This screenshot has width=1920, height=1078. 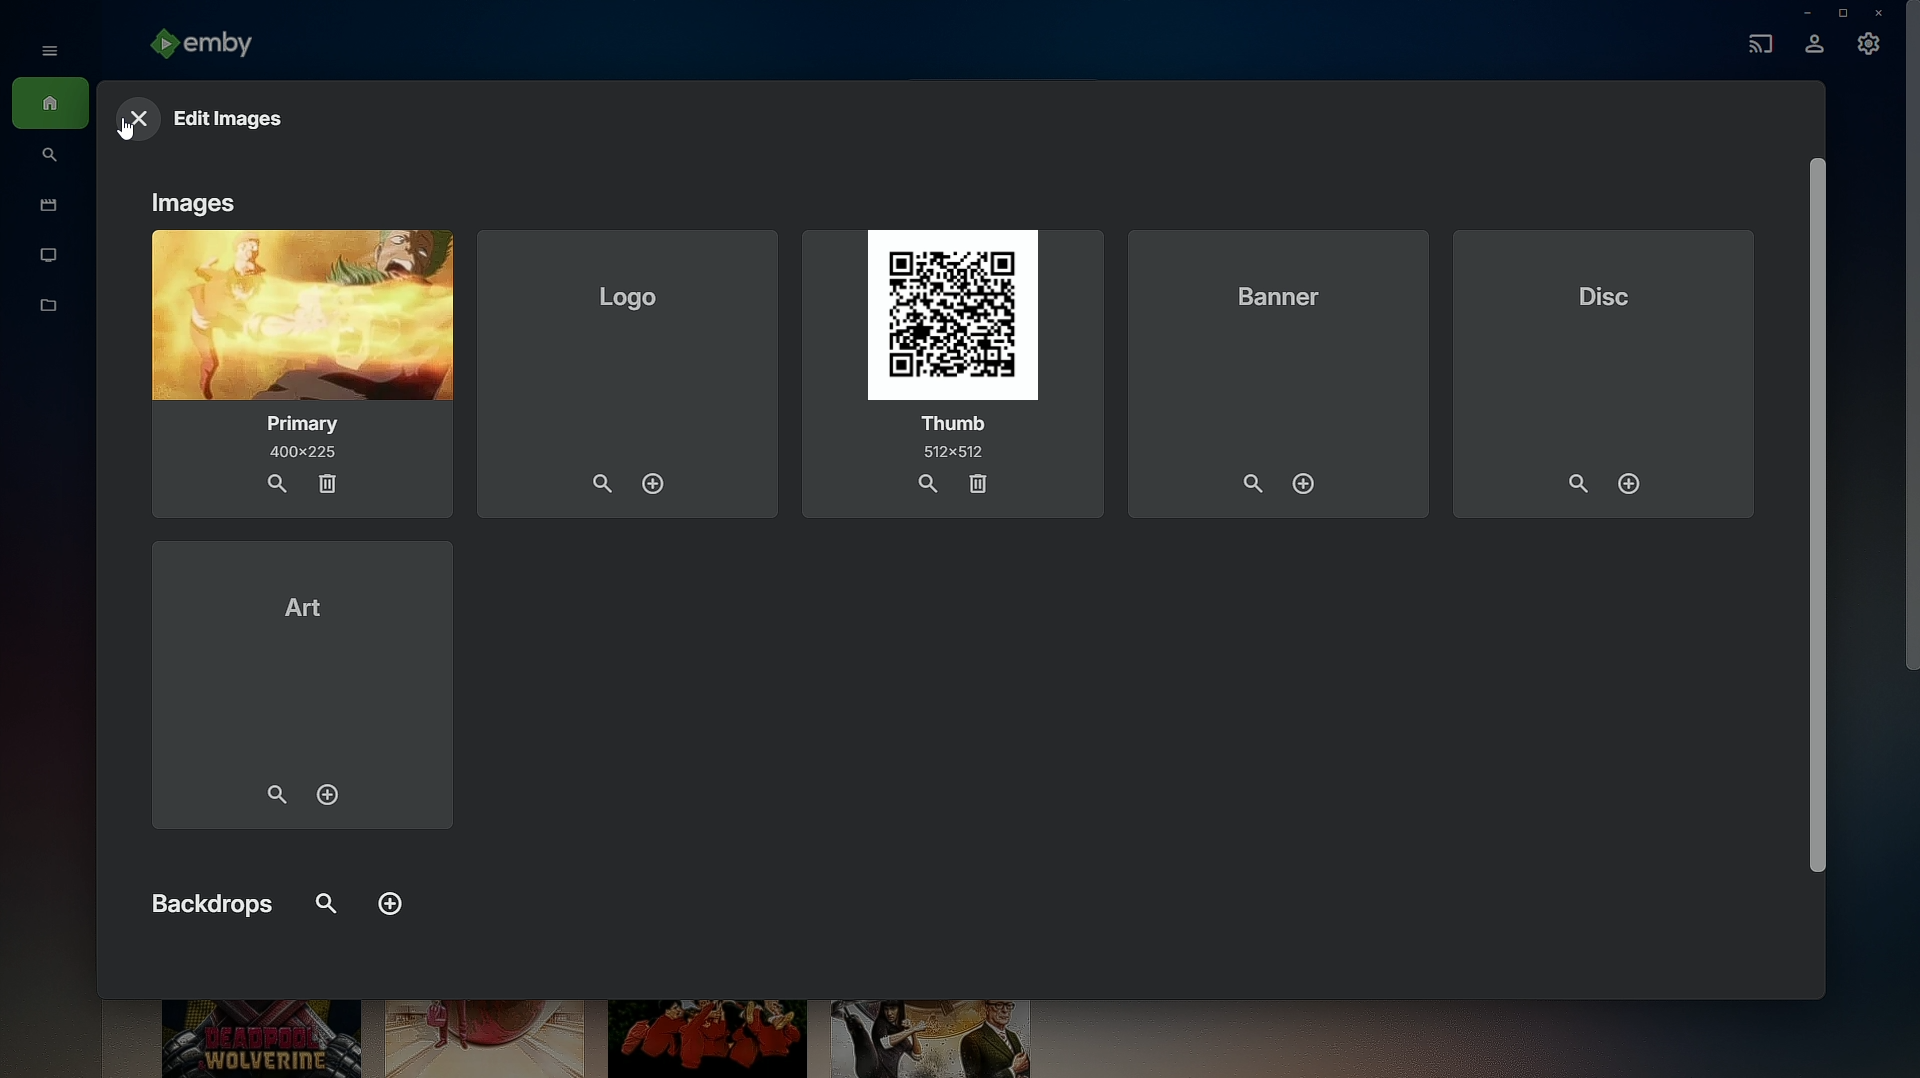 What do you see at coordinates (50, 157) in the screenshot?
I see `Find` at bounding box center [50, 157].